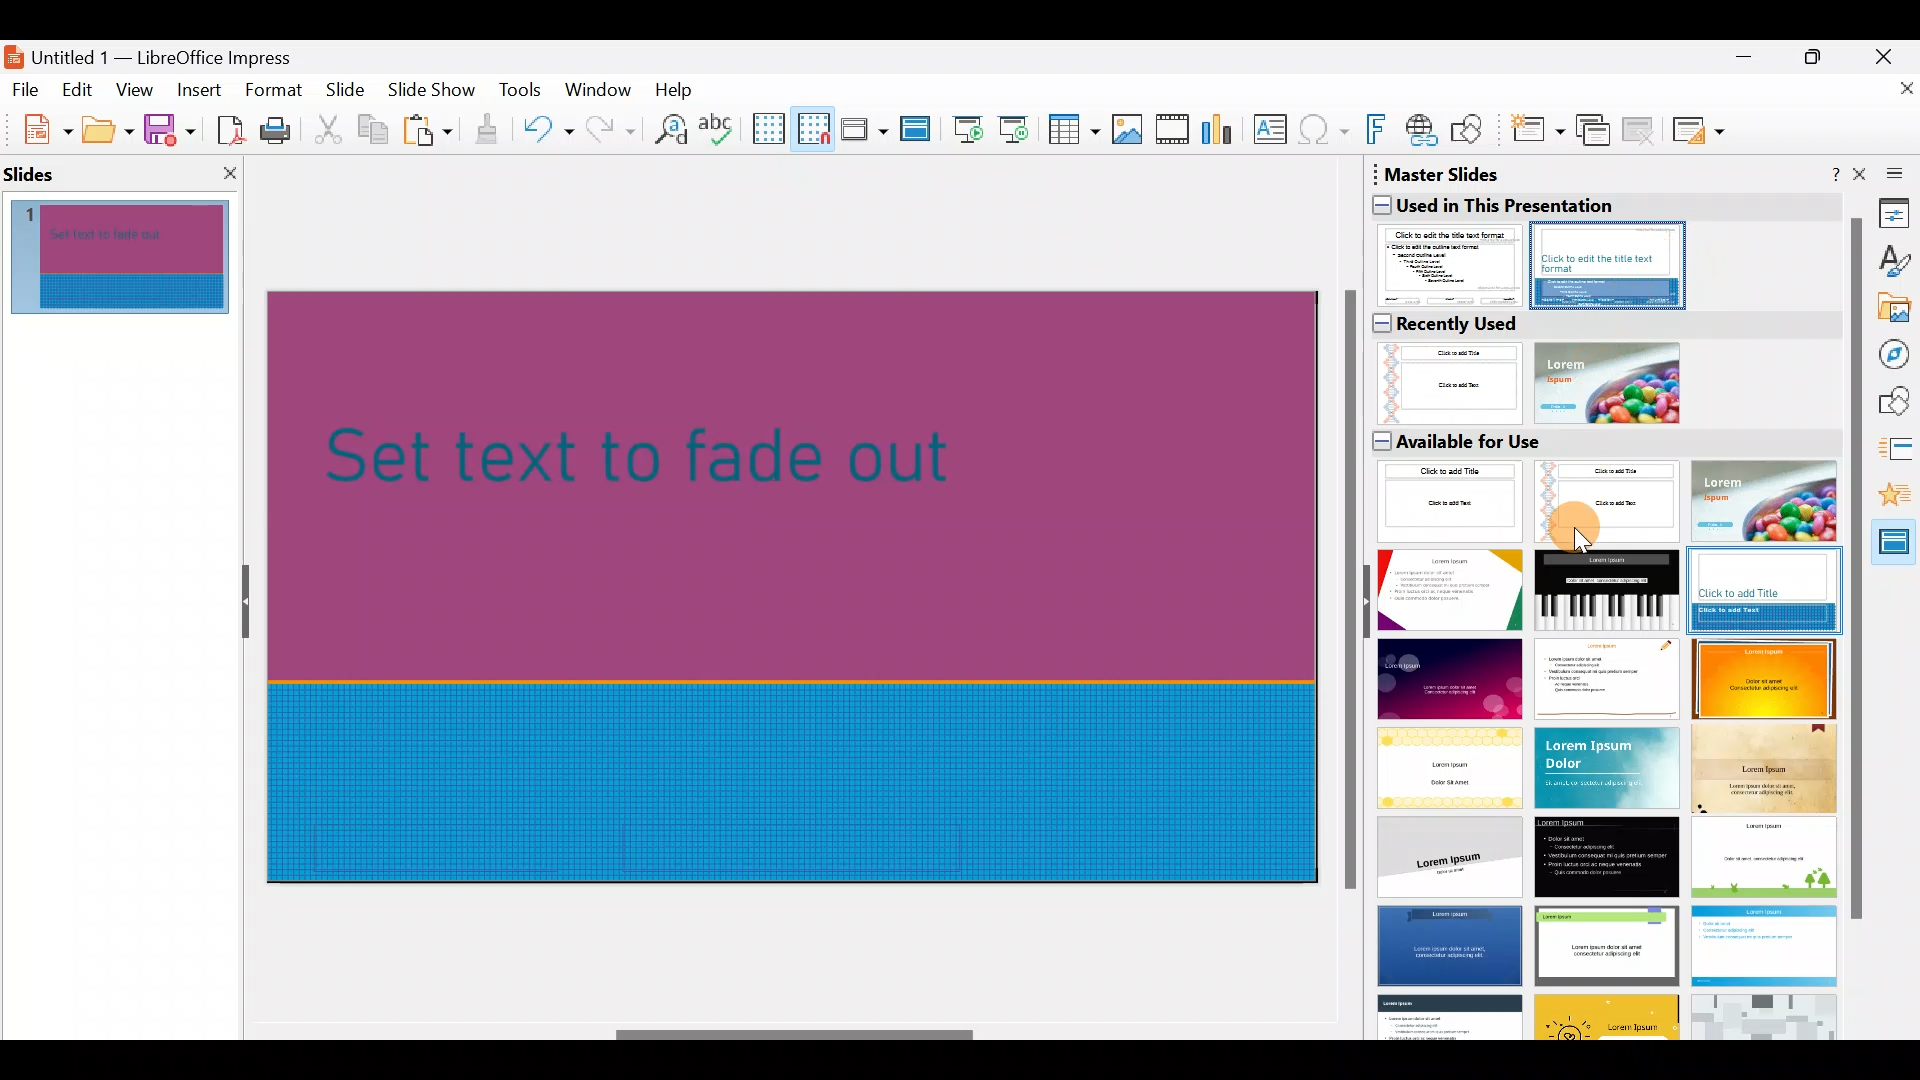 The width and height of the screenshot is (1920, 1080). Describe the element at coordinates (348, 91) in the screenshot. I see `Slide` at that location.